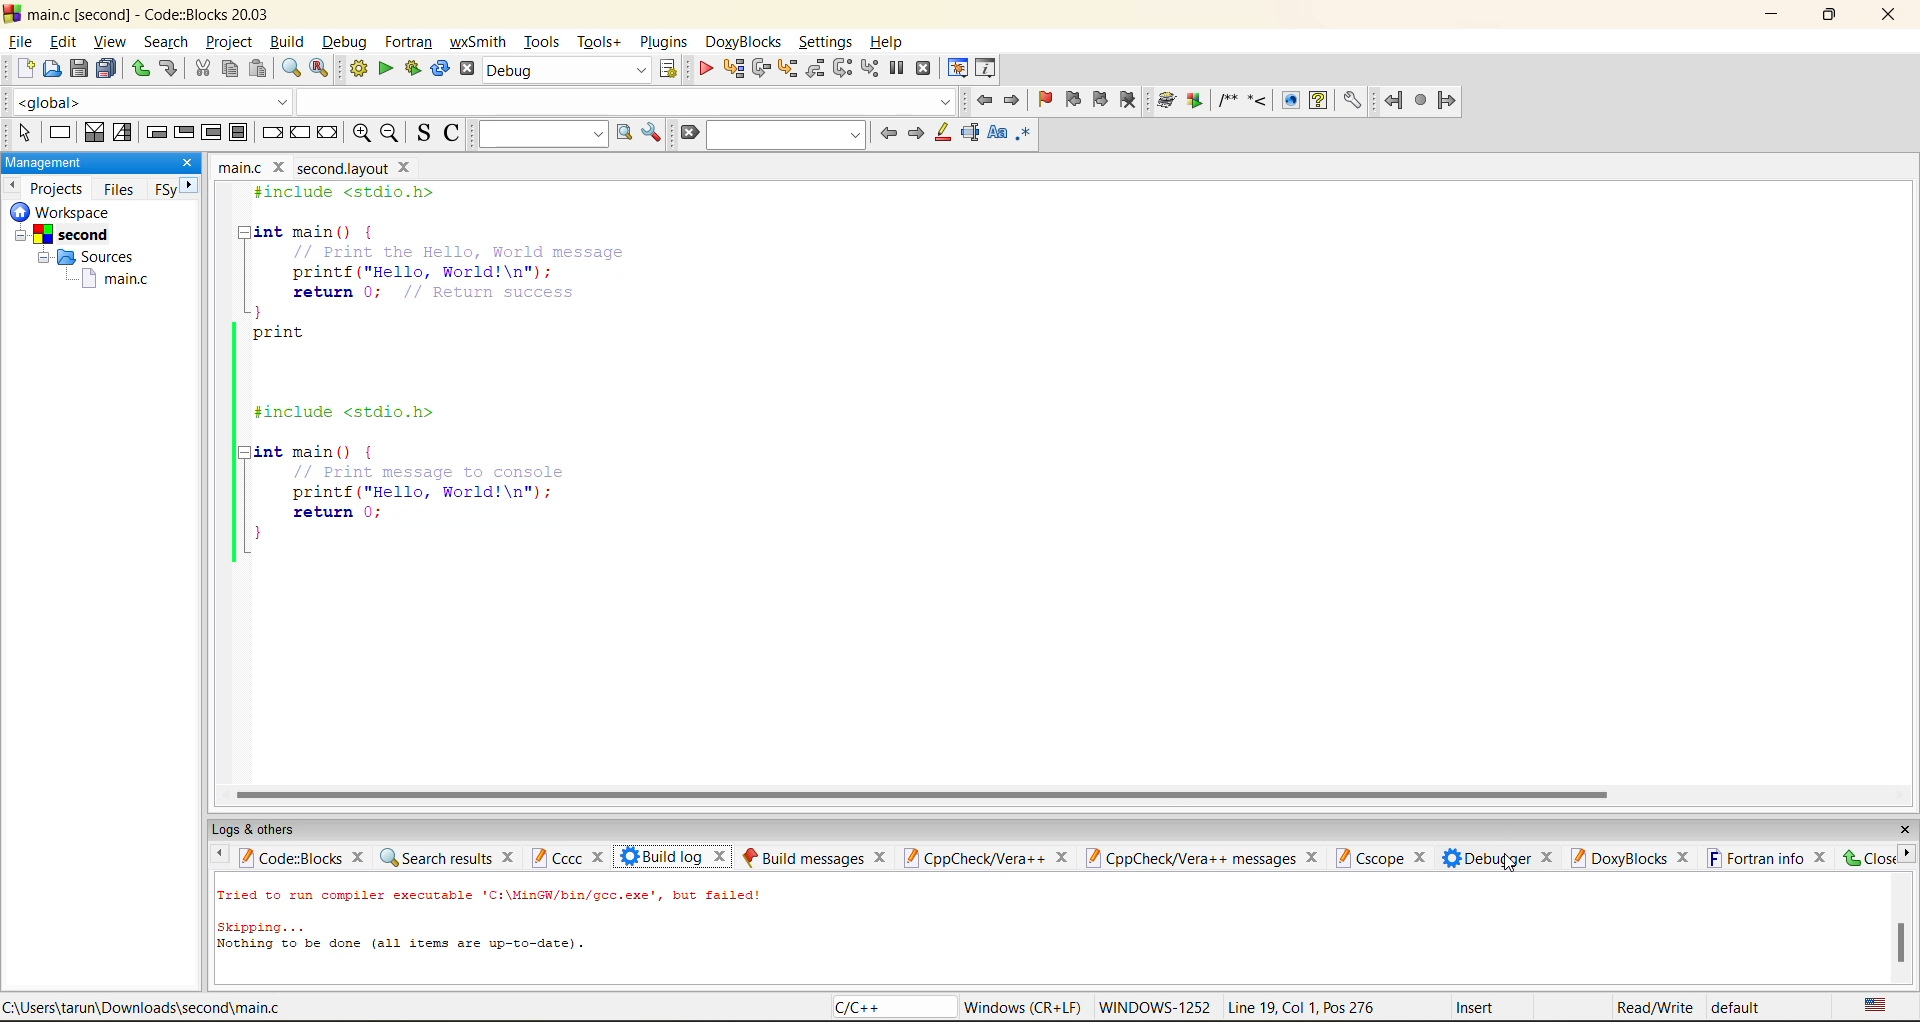 Image resolution: width=1920 pixels, height=1022 pixels. What do you see at coordinates (442, 66) in the screenshot?
I see `rebuild` at bounding box center [442, 66].